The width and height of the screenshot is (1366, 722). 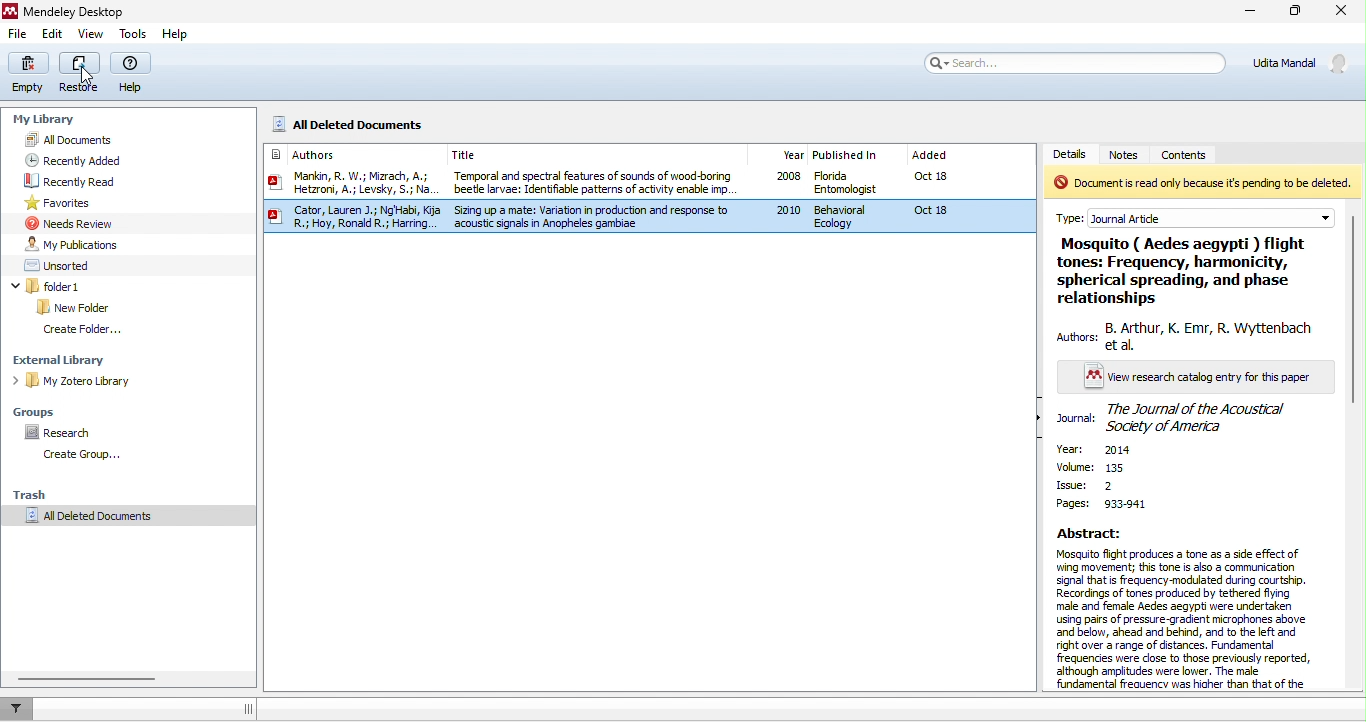 What do you see at coordinates (69, 223) in the screenshot?
I see `needs review` at bounding box center [69, 223].